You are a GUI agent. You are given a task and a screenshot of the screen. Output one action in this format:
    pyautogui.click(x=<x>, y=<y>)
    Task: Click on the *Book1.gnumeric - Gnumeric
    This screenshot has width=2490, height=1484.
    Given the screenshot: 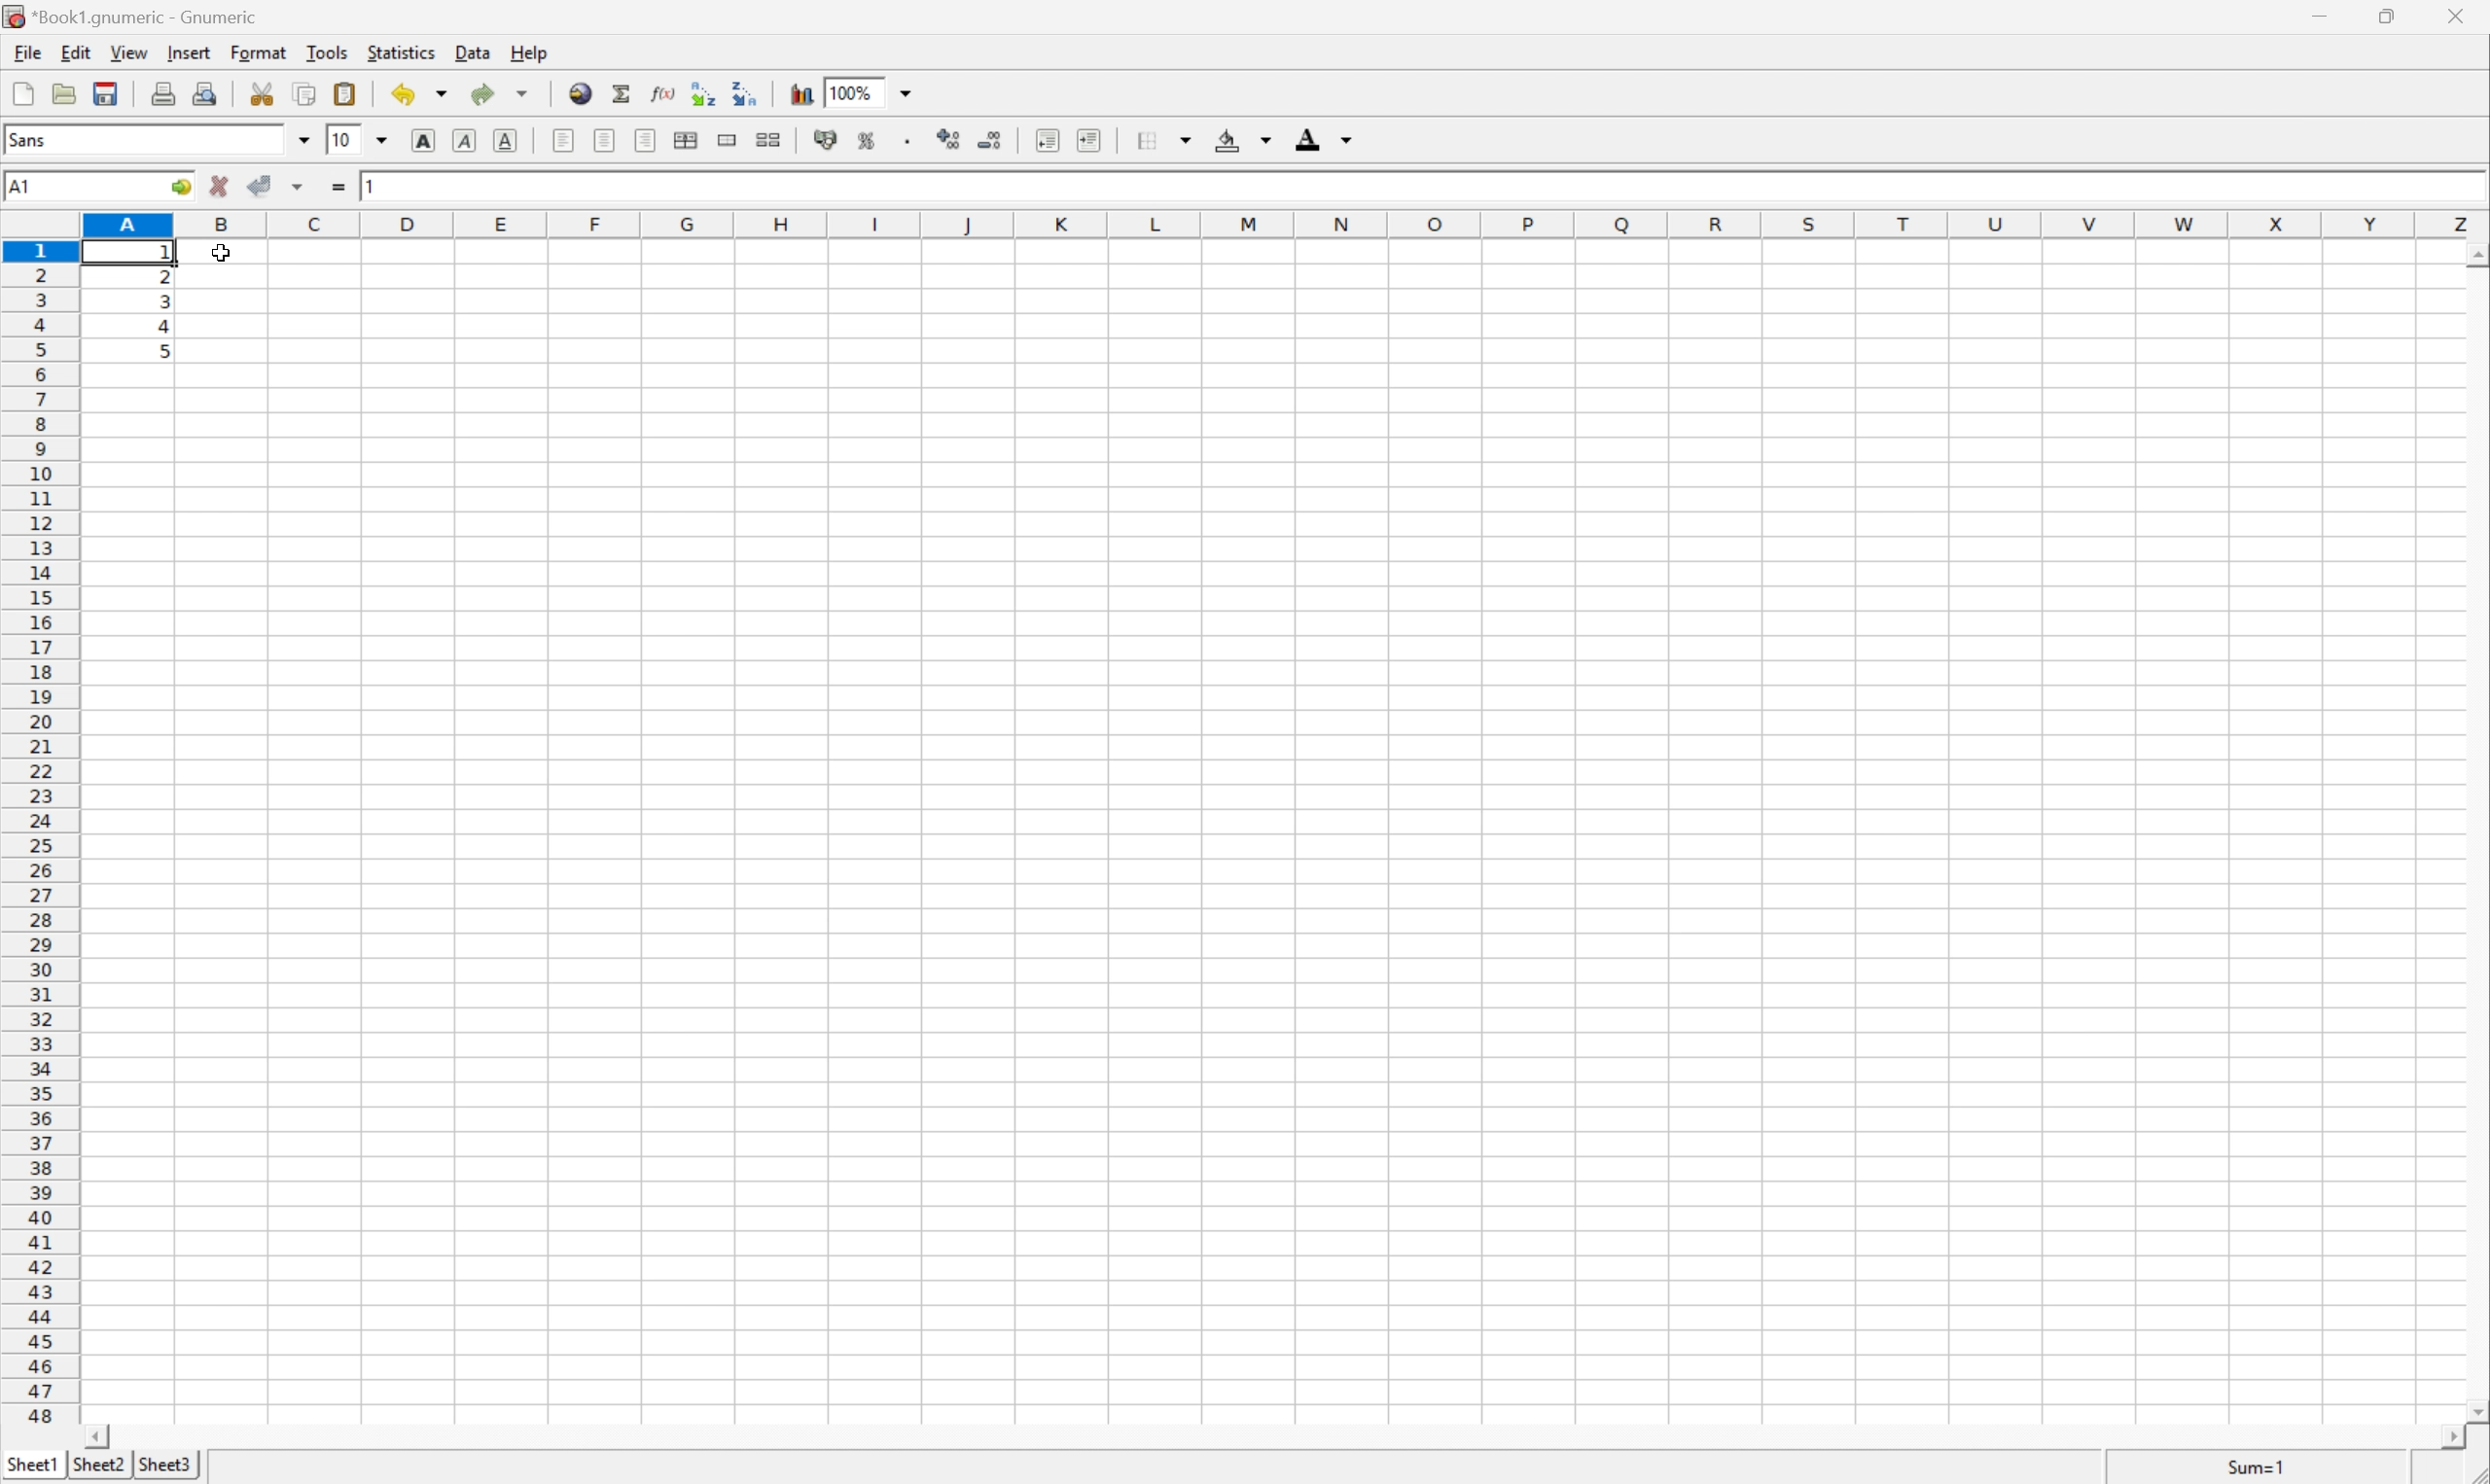 What is the action you would take?
    pyautogui.click(x=137, y=17)
    